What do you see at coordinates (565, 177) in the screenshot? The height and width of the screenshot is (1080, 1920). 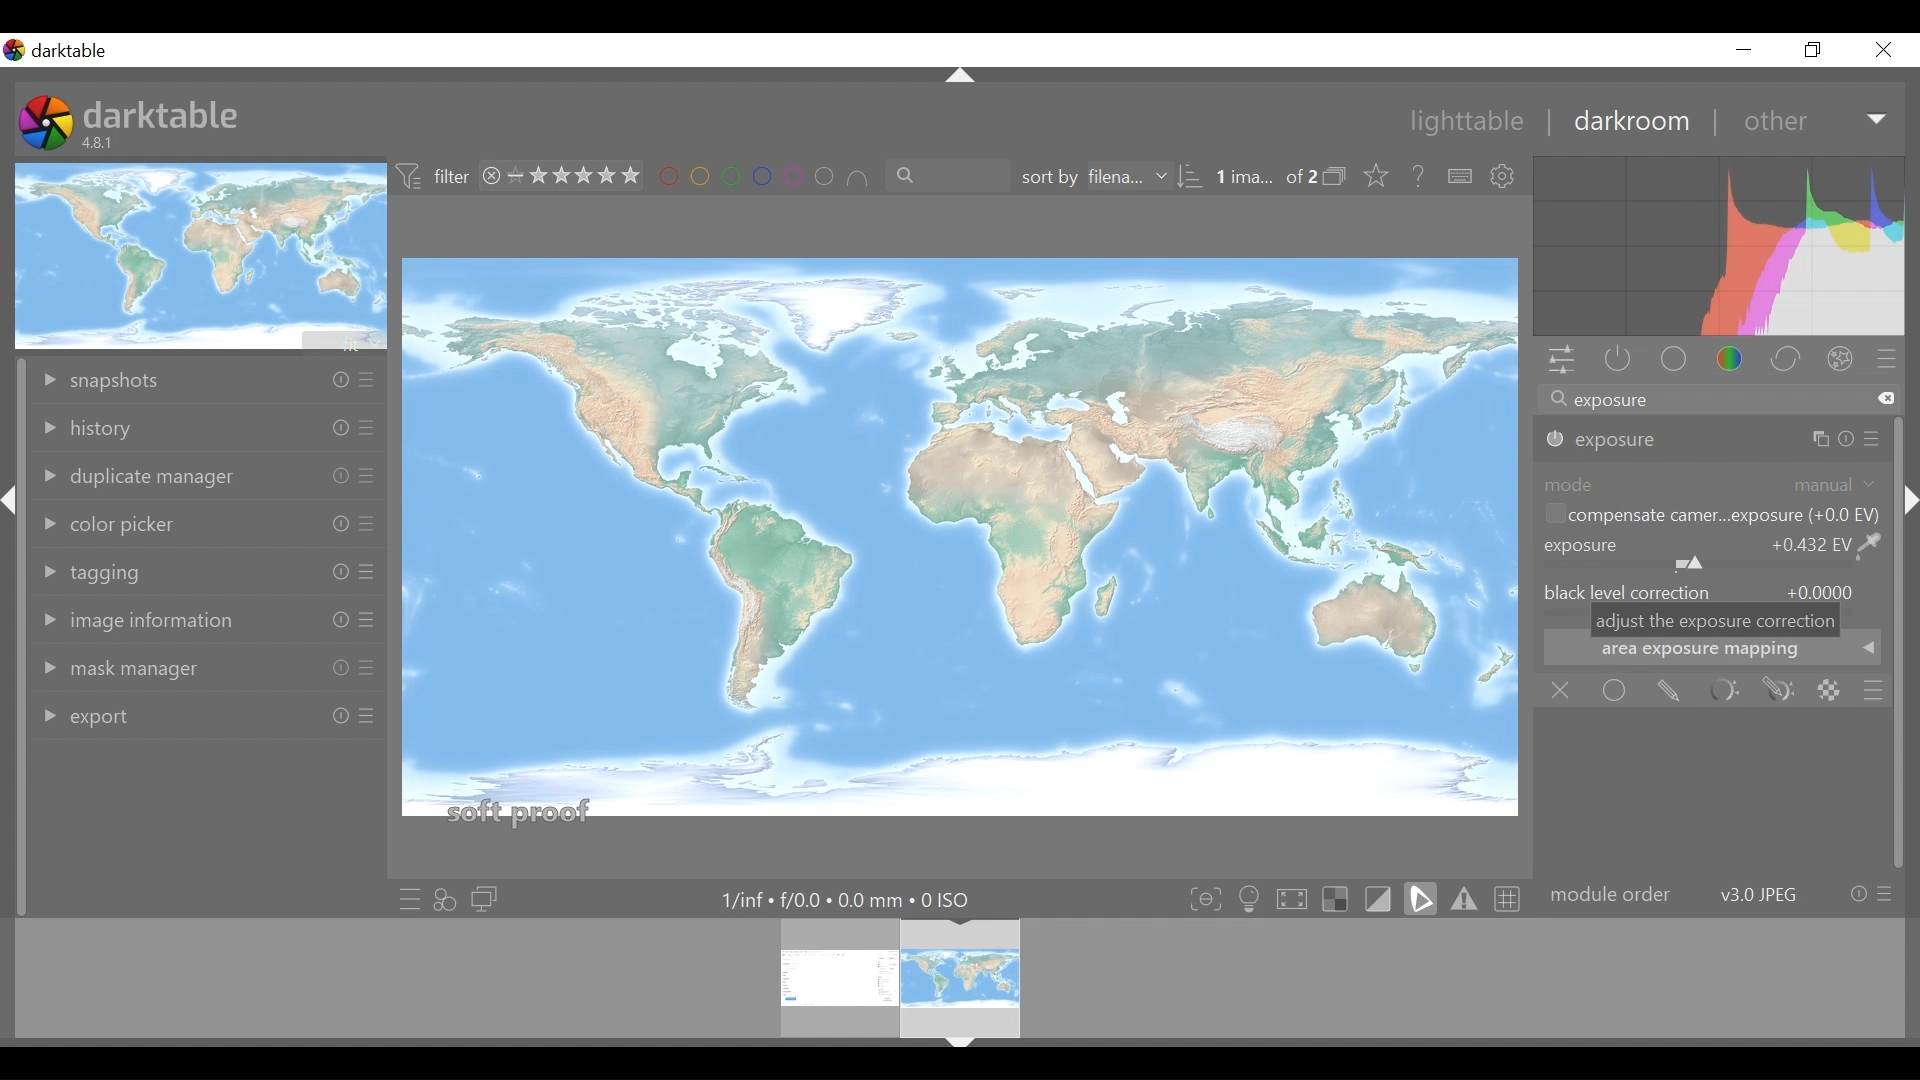 I see `range rating` at bounding box center [565, 177].